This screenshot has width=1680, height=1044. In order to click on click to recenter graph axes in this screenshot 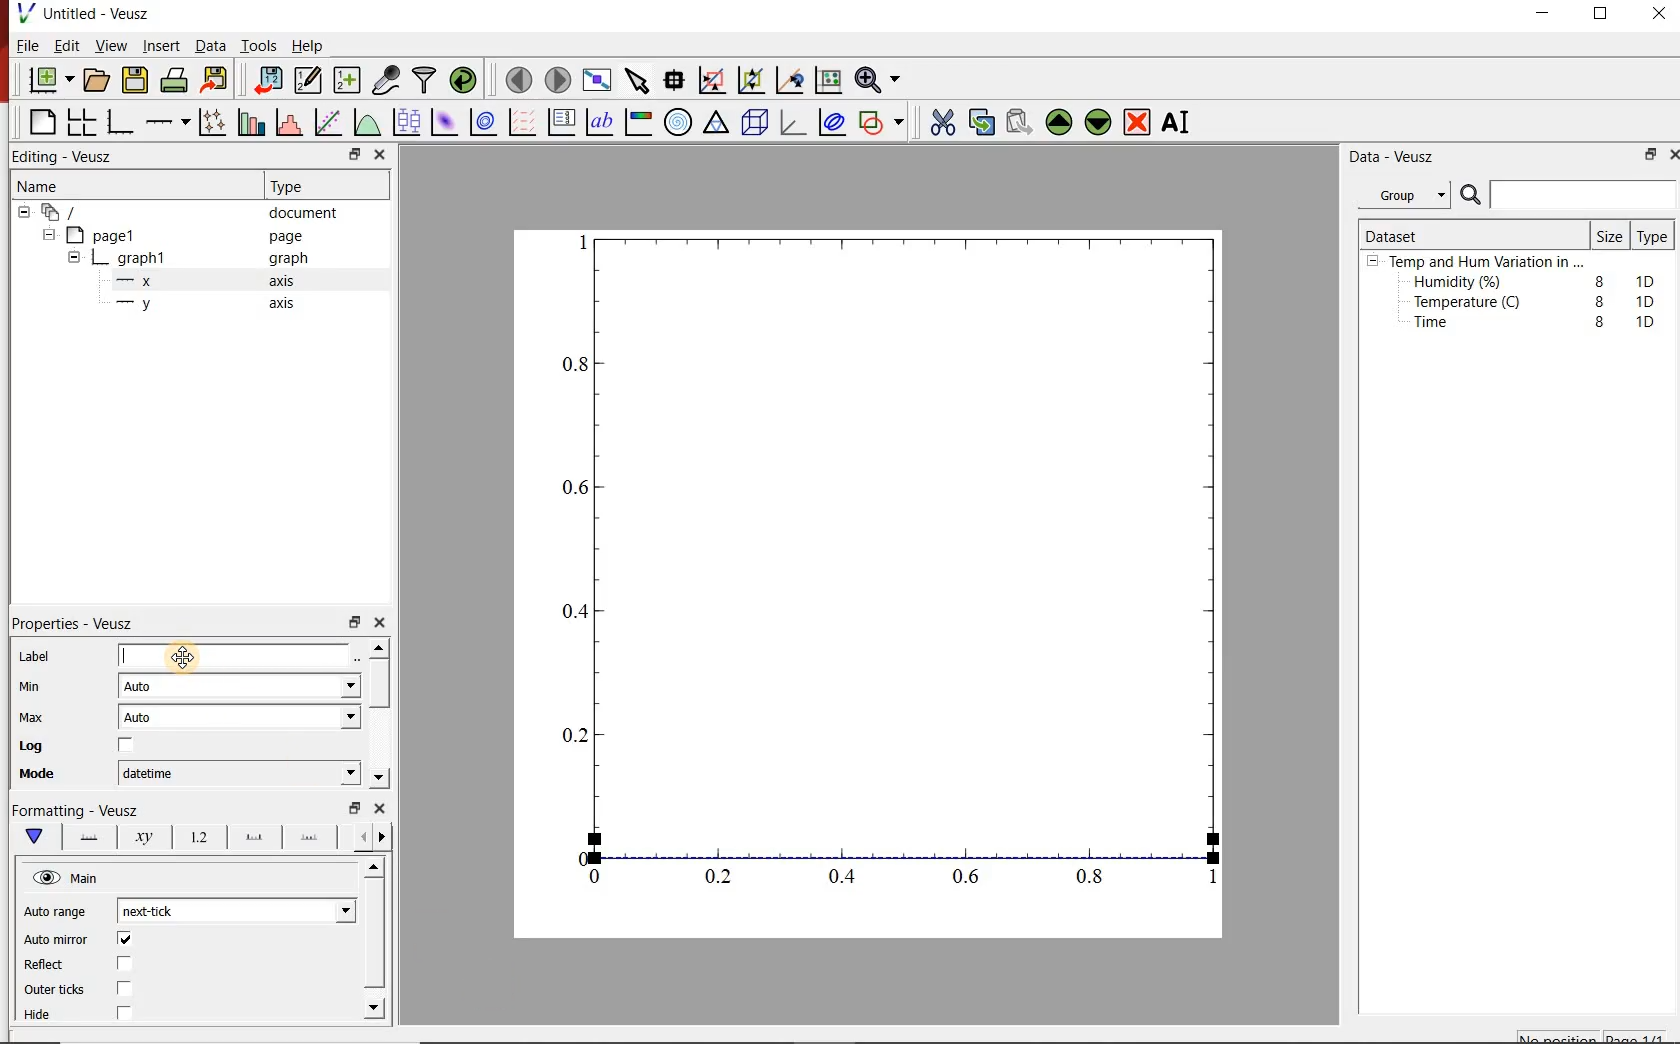, I will do `click(790, 80)`.